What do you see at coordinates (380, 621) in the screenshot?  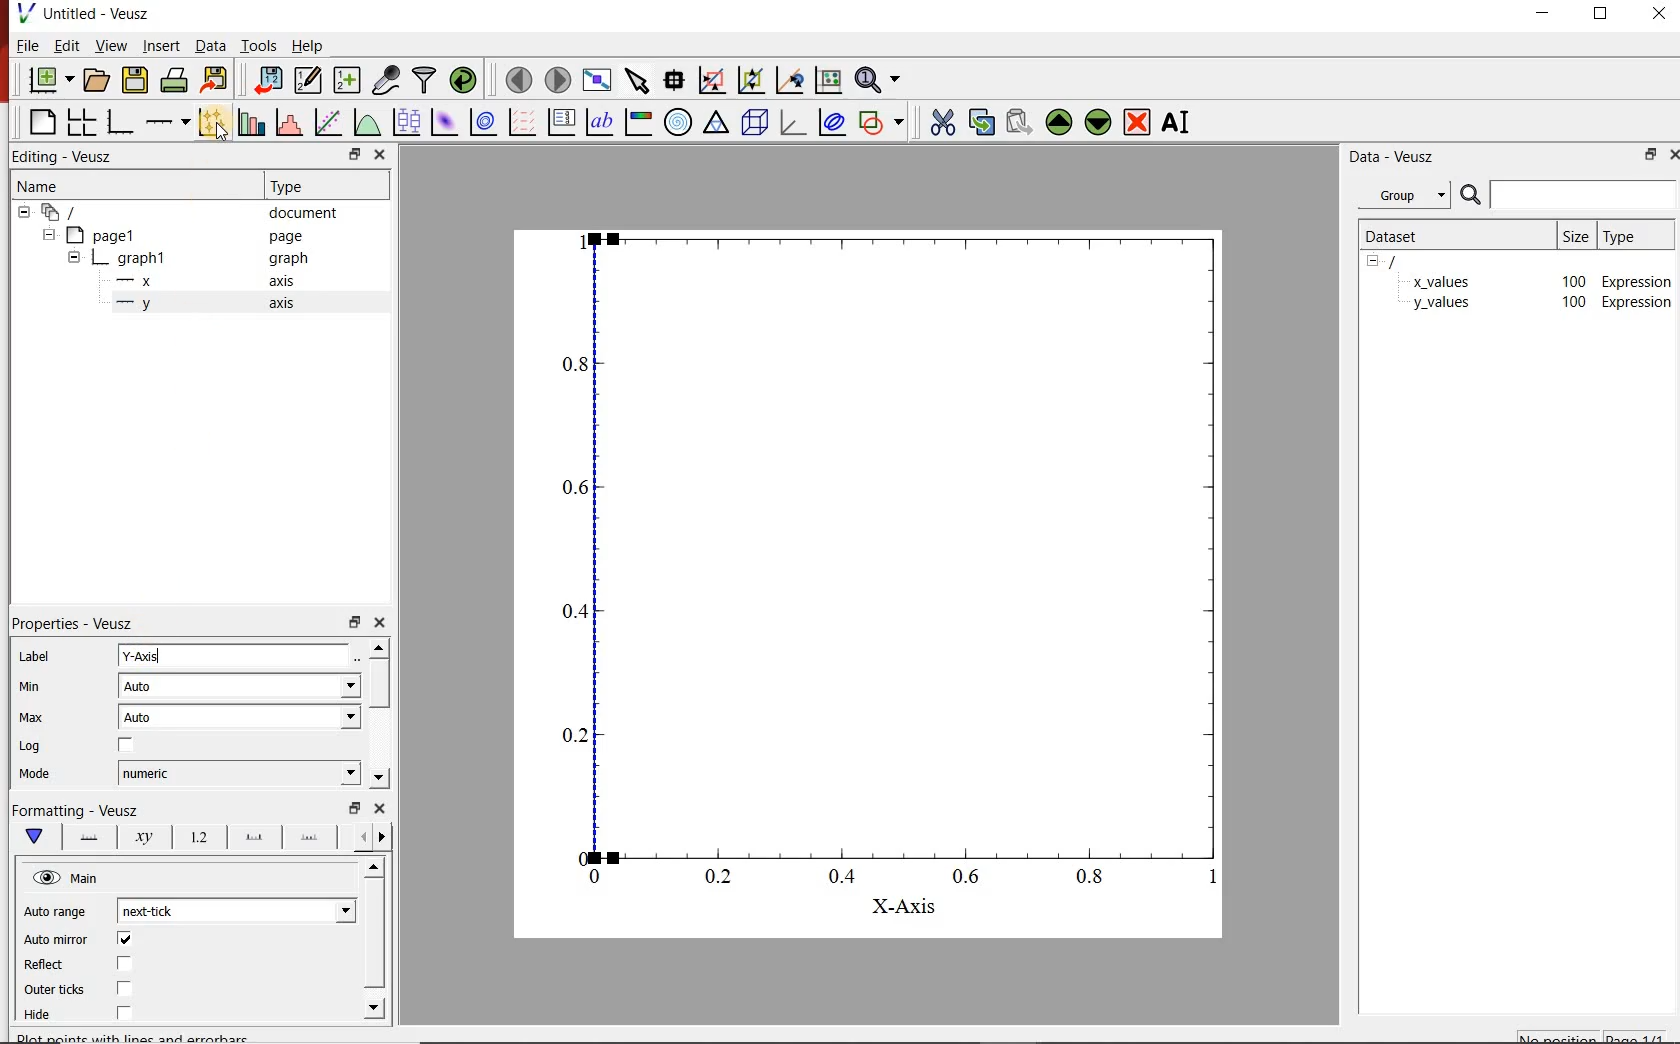 I see `close` at bounding box center [380, 621].